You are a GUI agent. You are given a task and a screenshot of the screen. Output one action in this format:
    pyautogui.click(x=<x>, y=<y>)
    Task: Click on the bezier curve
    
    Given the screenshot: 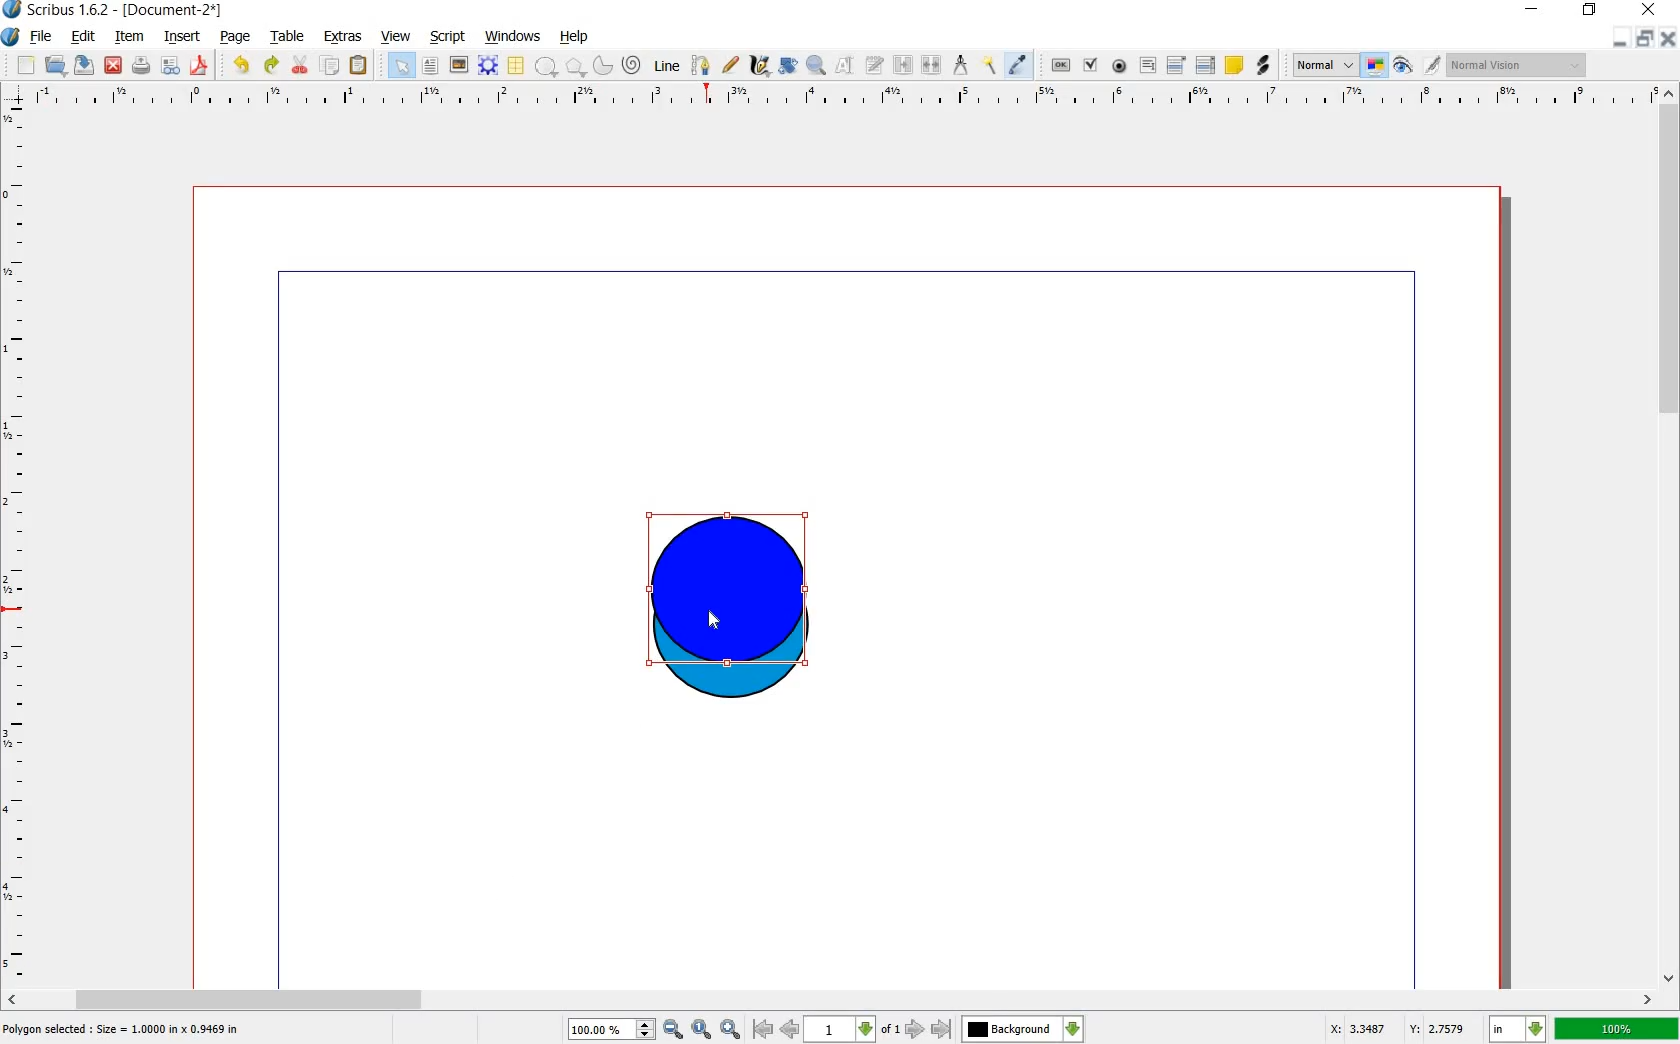 What is the action you would take?
    pyautogui.click(x=701, y=66)
    